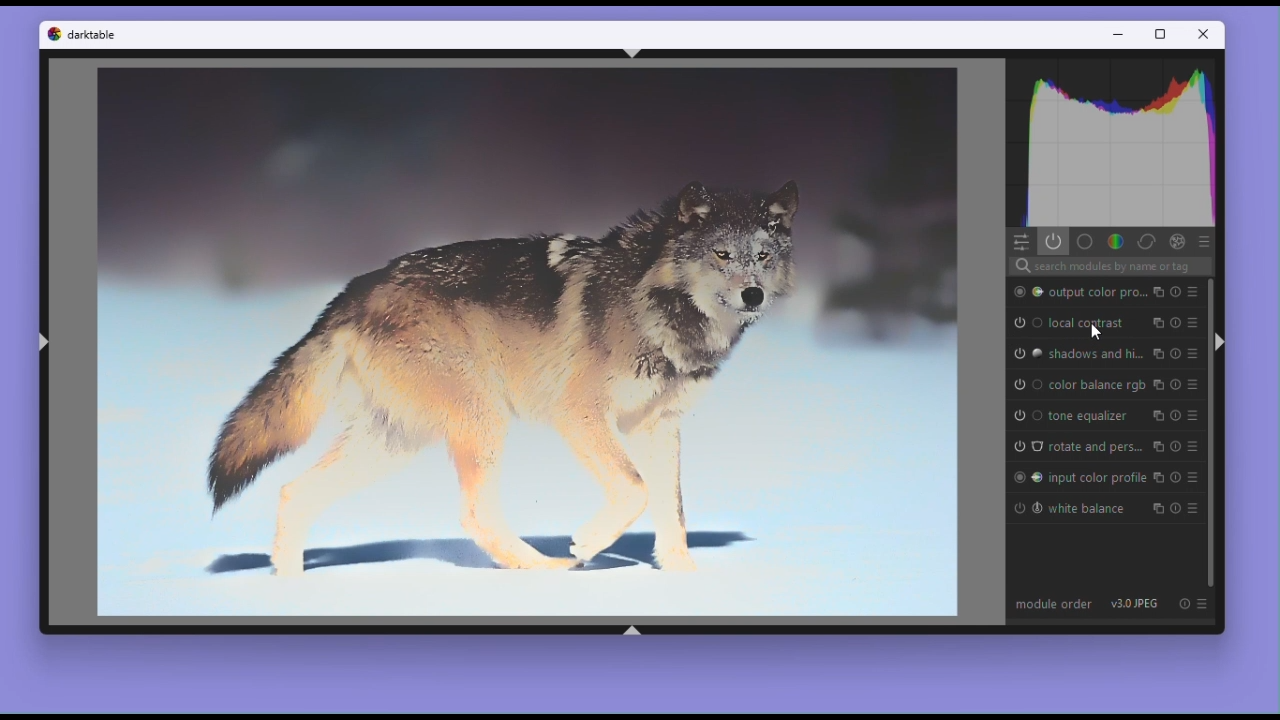  What do you see at coordinates (1208, 241) in the screenshot?
I see `presets and preferences` at bounding box center [1208, 241].